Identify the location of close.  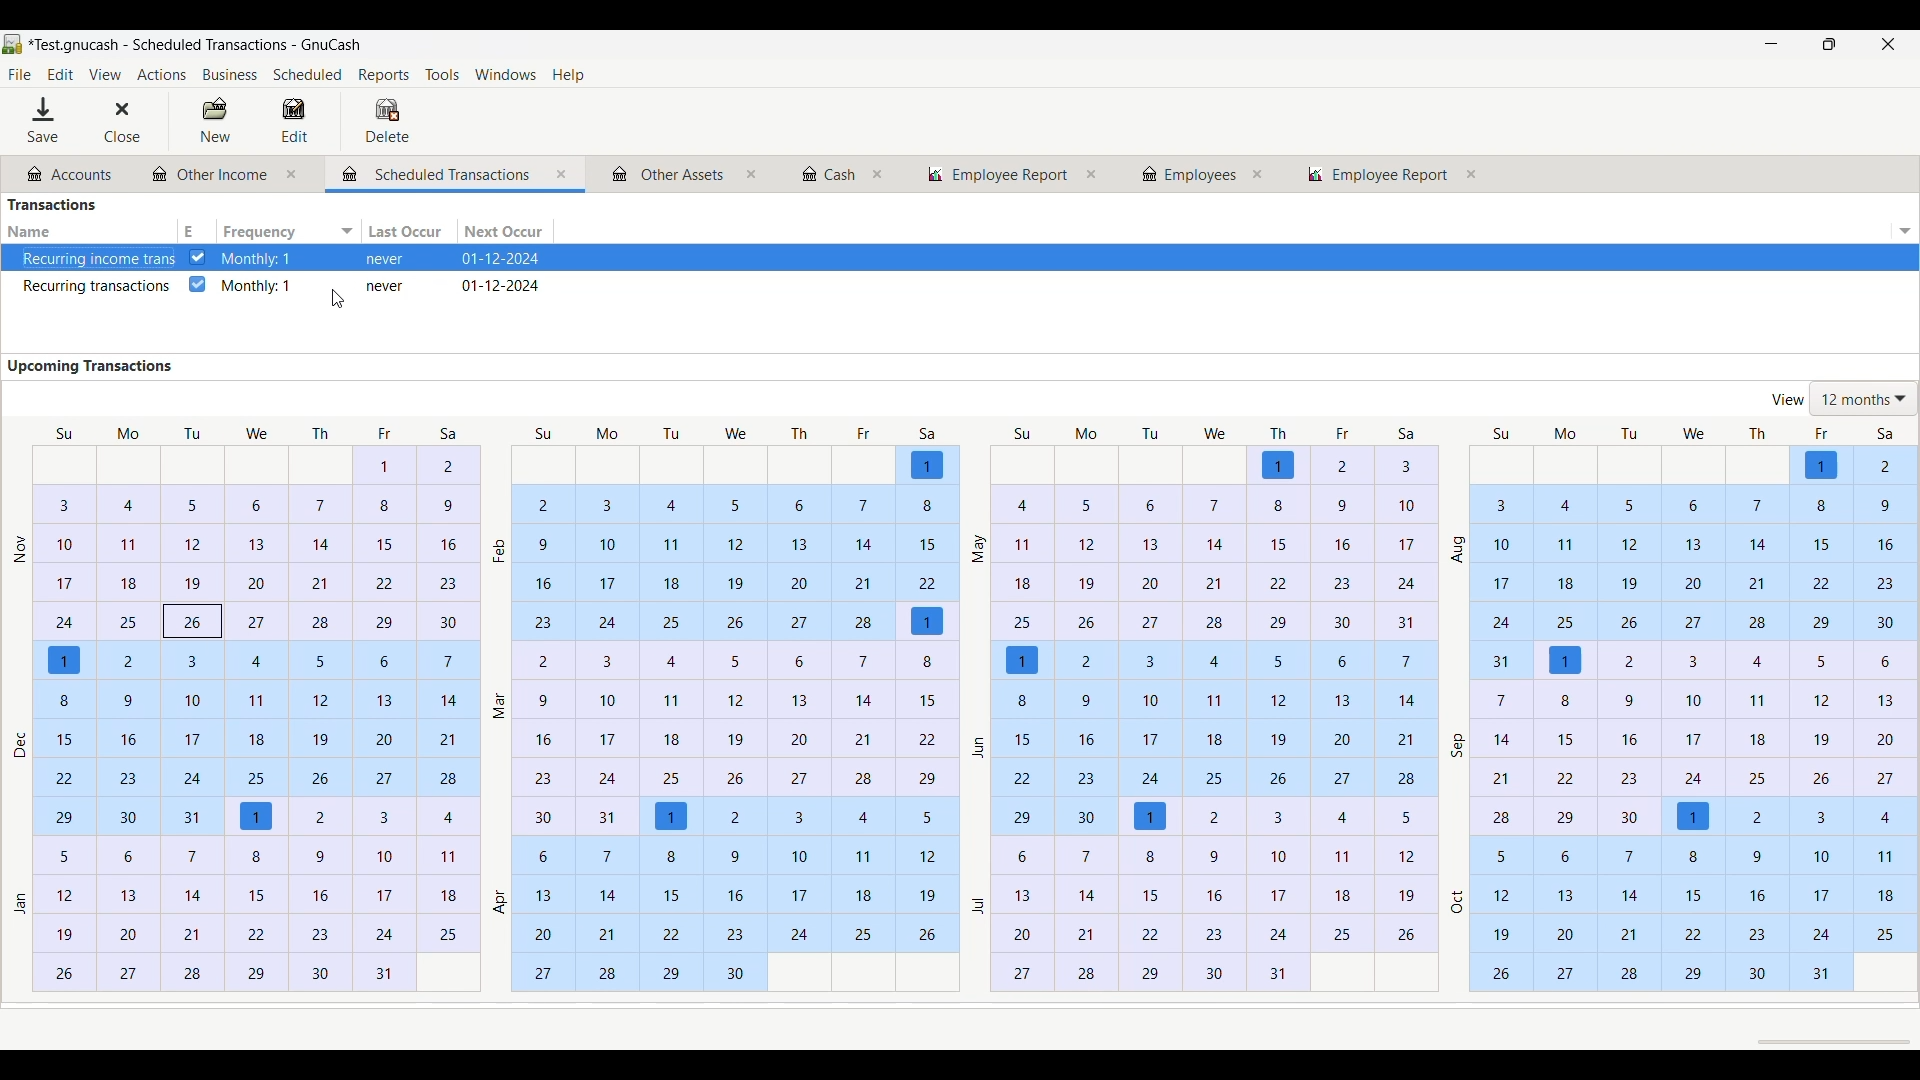
(1095, 174).